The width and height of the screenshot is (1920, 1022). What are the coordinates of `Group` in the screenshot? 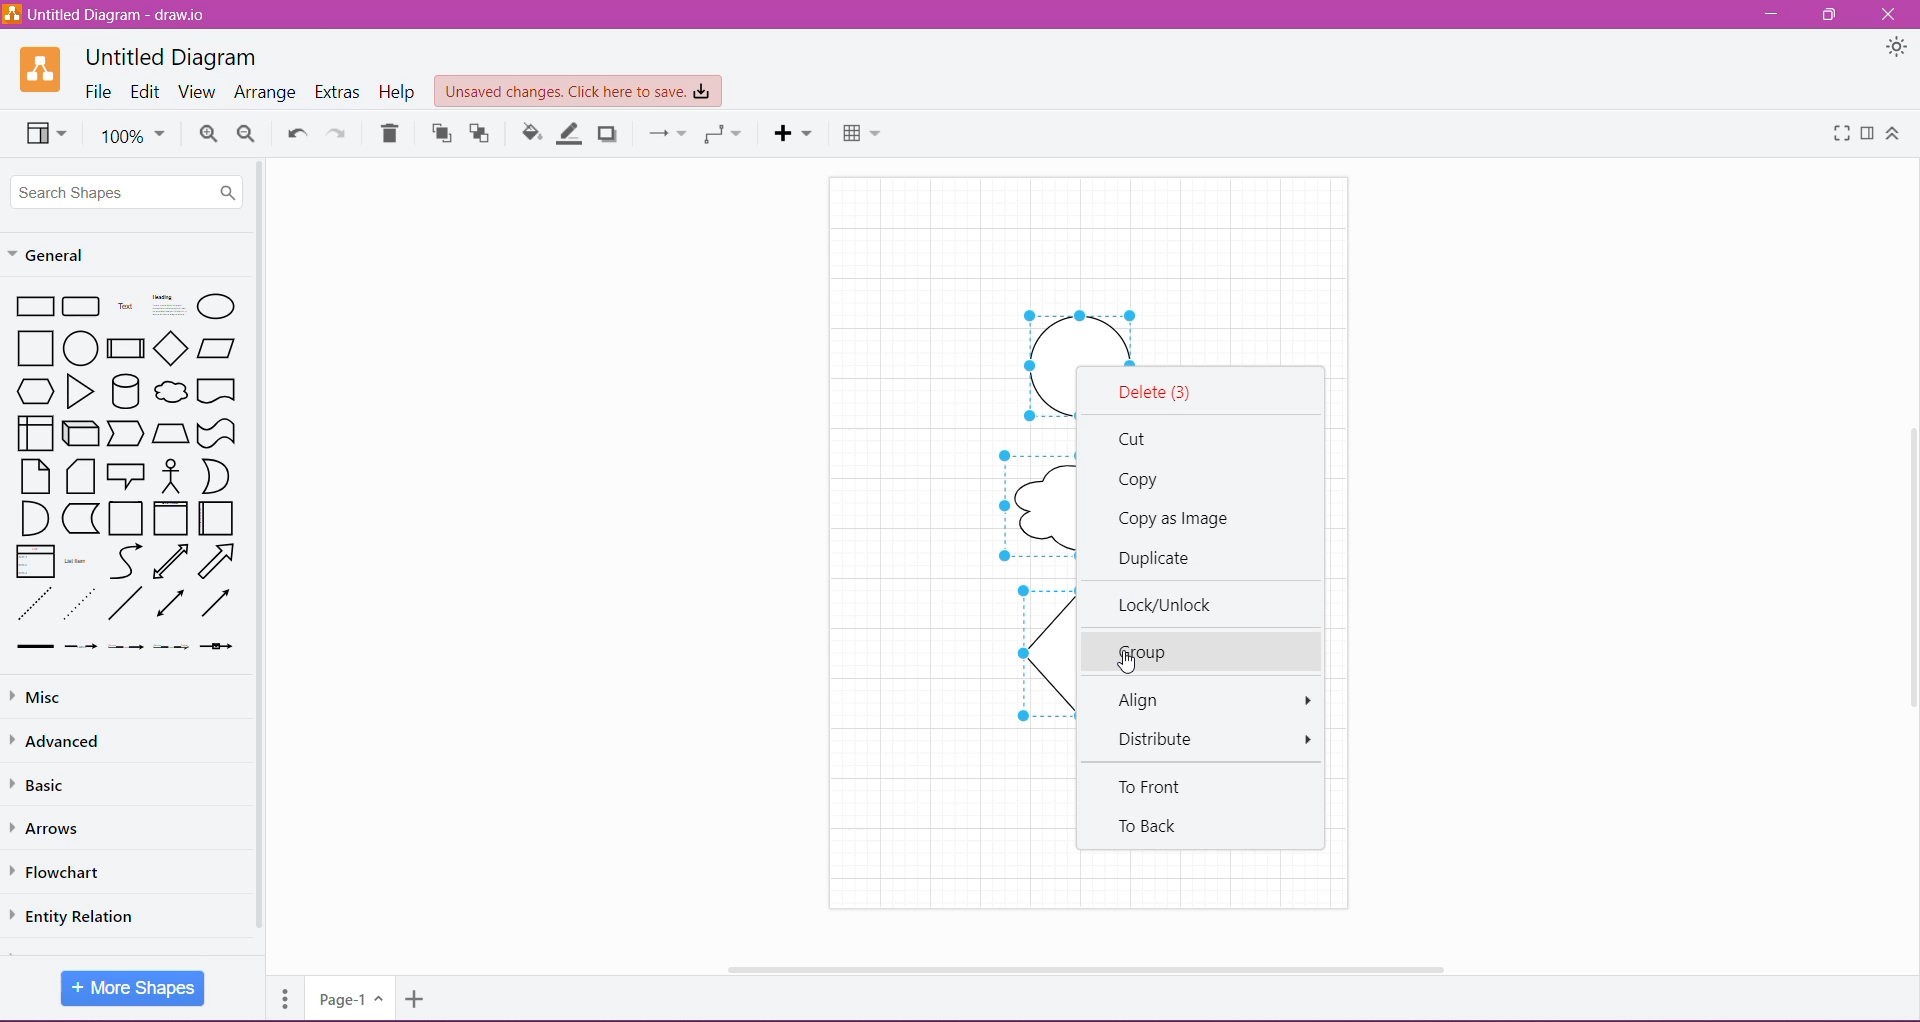 It's located at (1201, 654).